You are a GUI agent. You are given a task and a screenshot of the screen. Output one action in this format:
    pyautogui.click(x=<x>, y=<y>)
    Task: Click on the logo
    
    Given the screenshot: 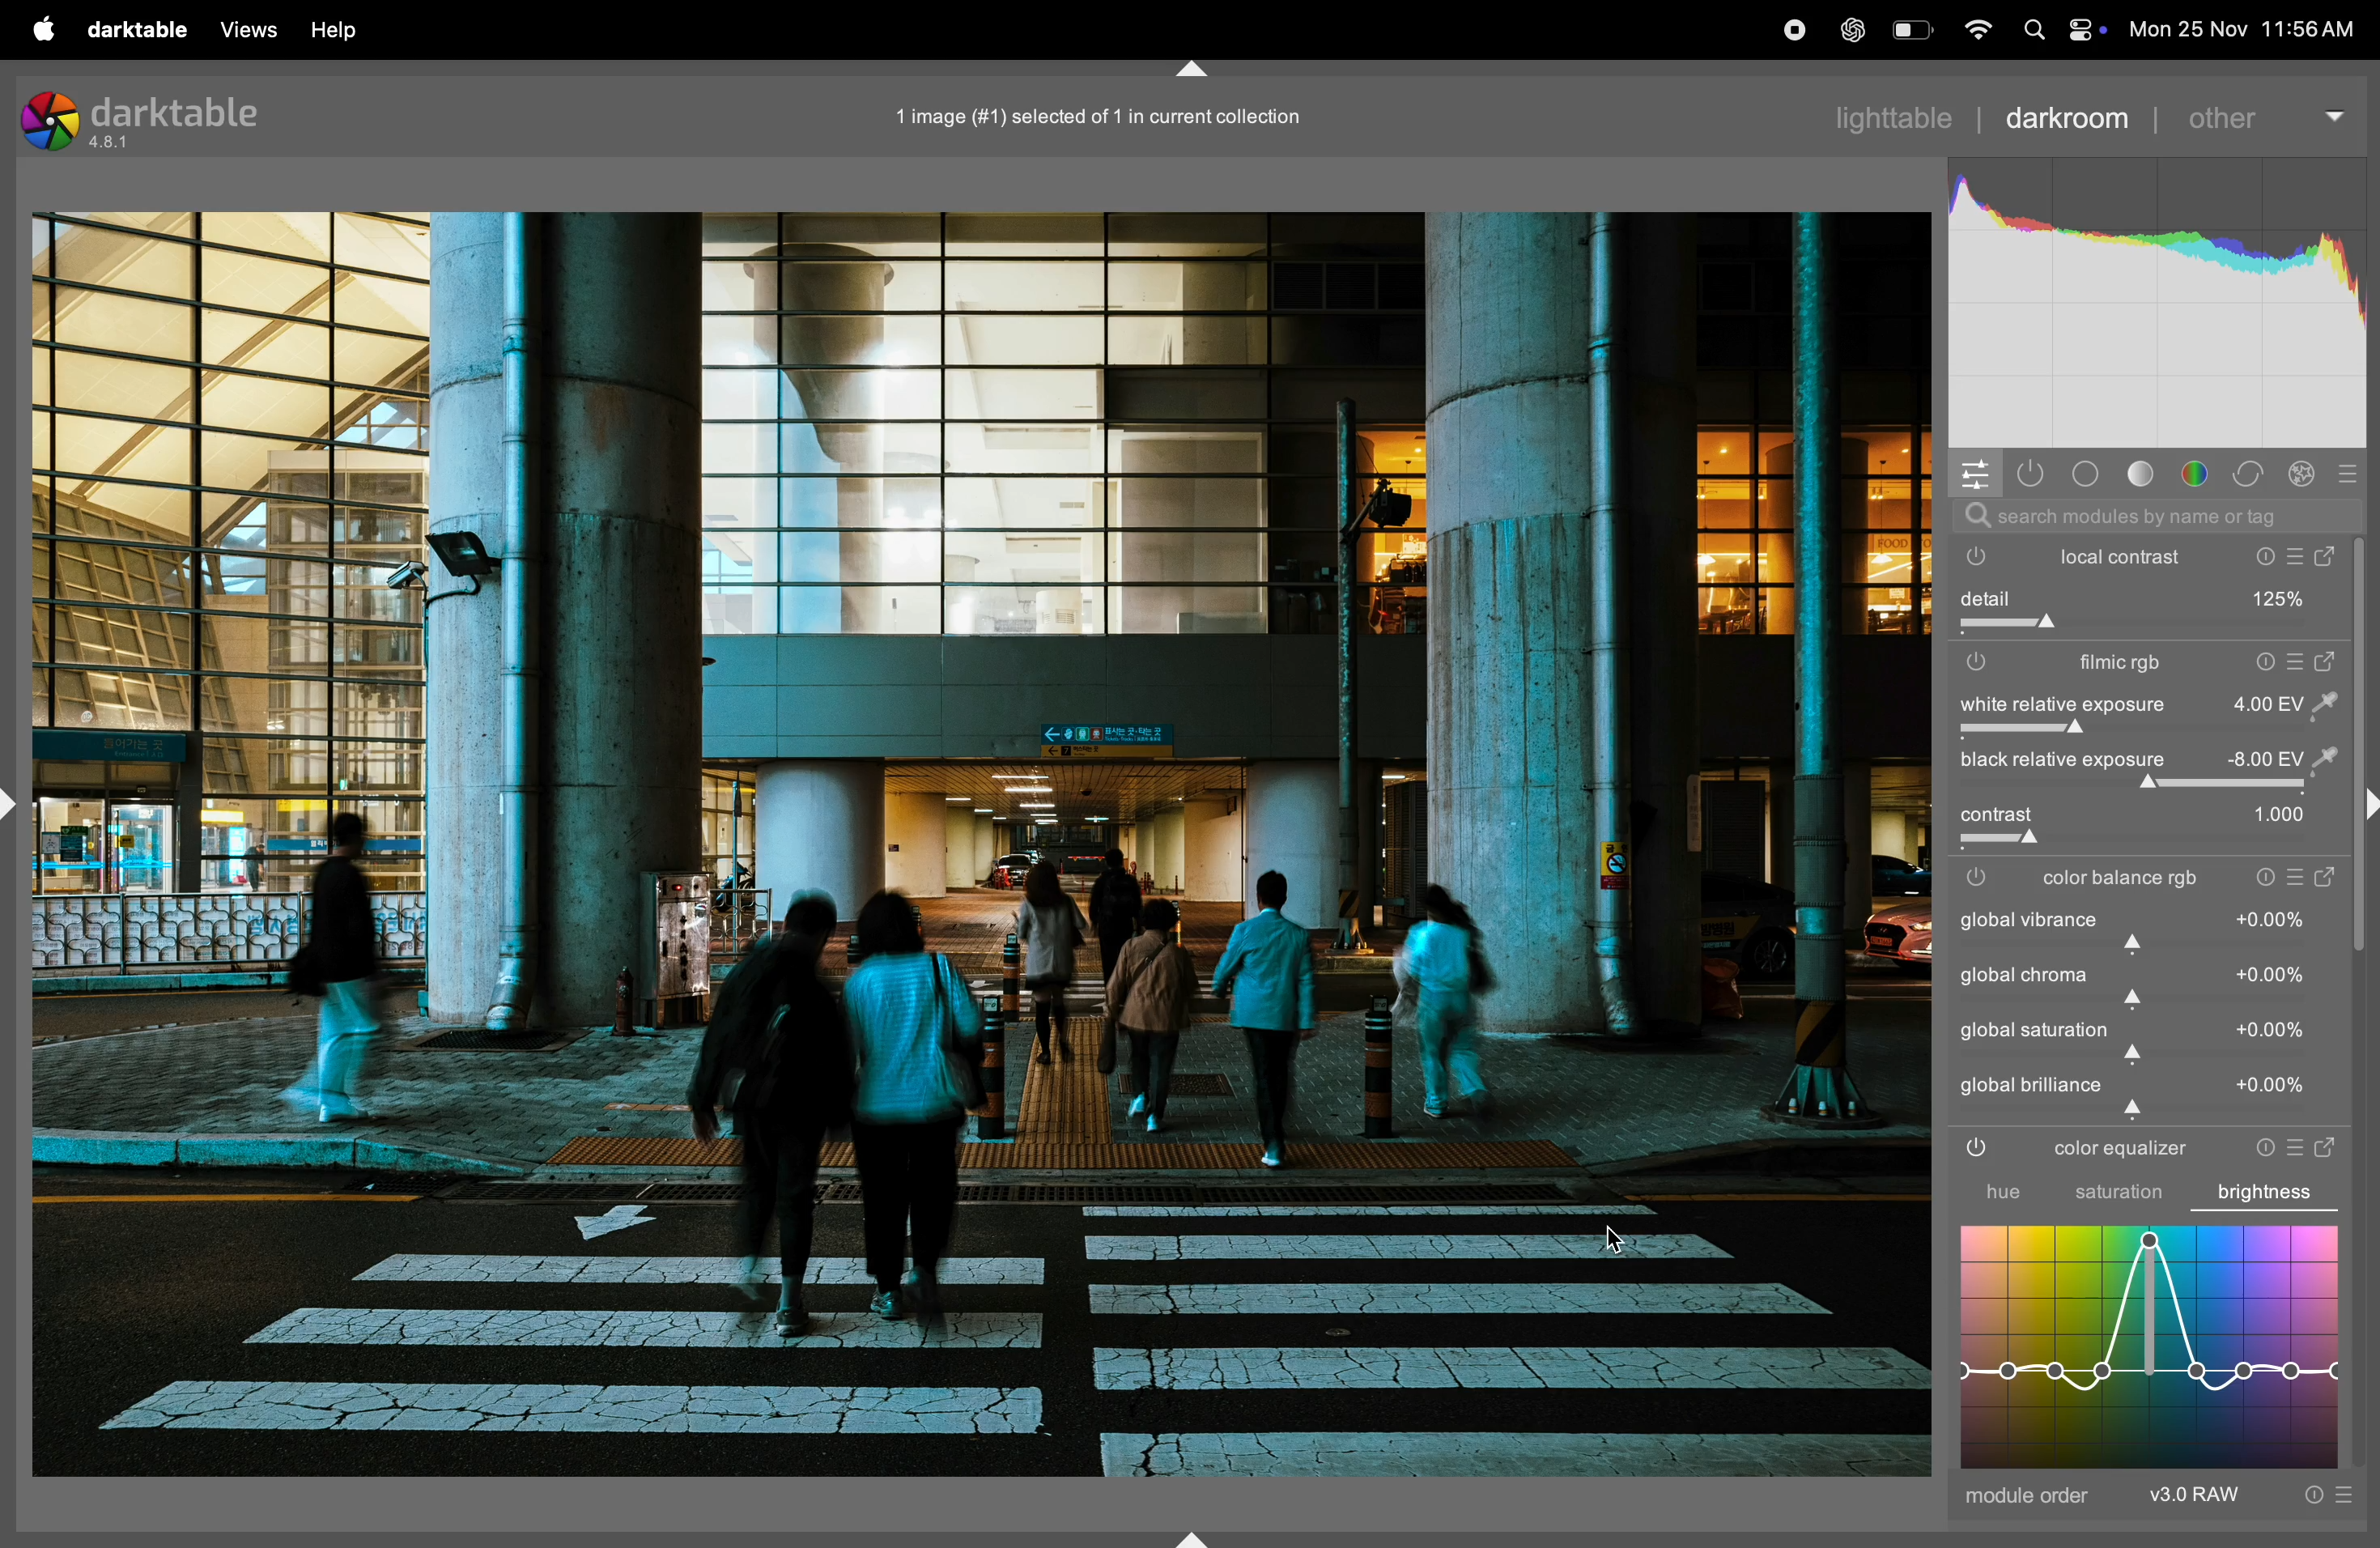 What is the action you would take?
    pyautogui.click(x=50, y=123)
    